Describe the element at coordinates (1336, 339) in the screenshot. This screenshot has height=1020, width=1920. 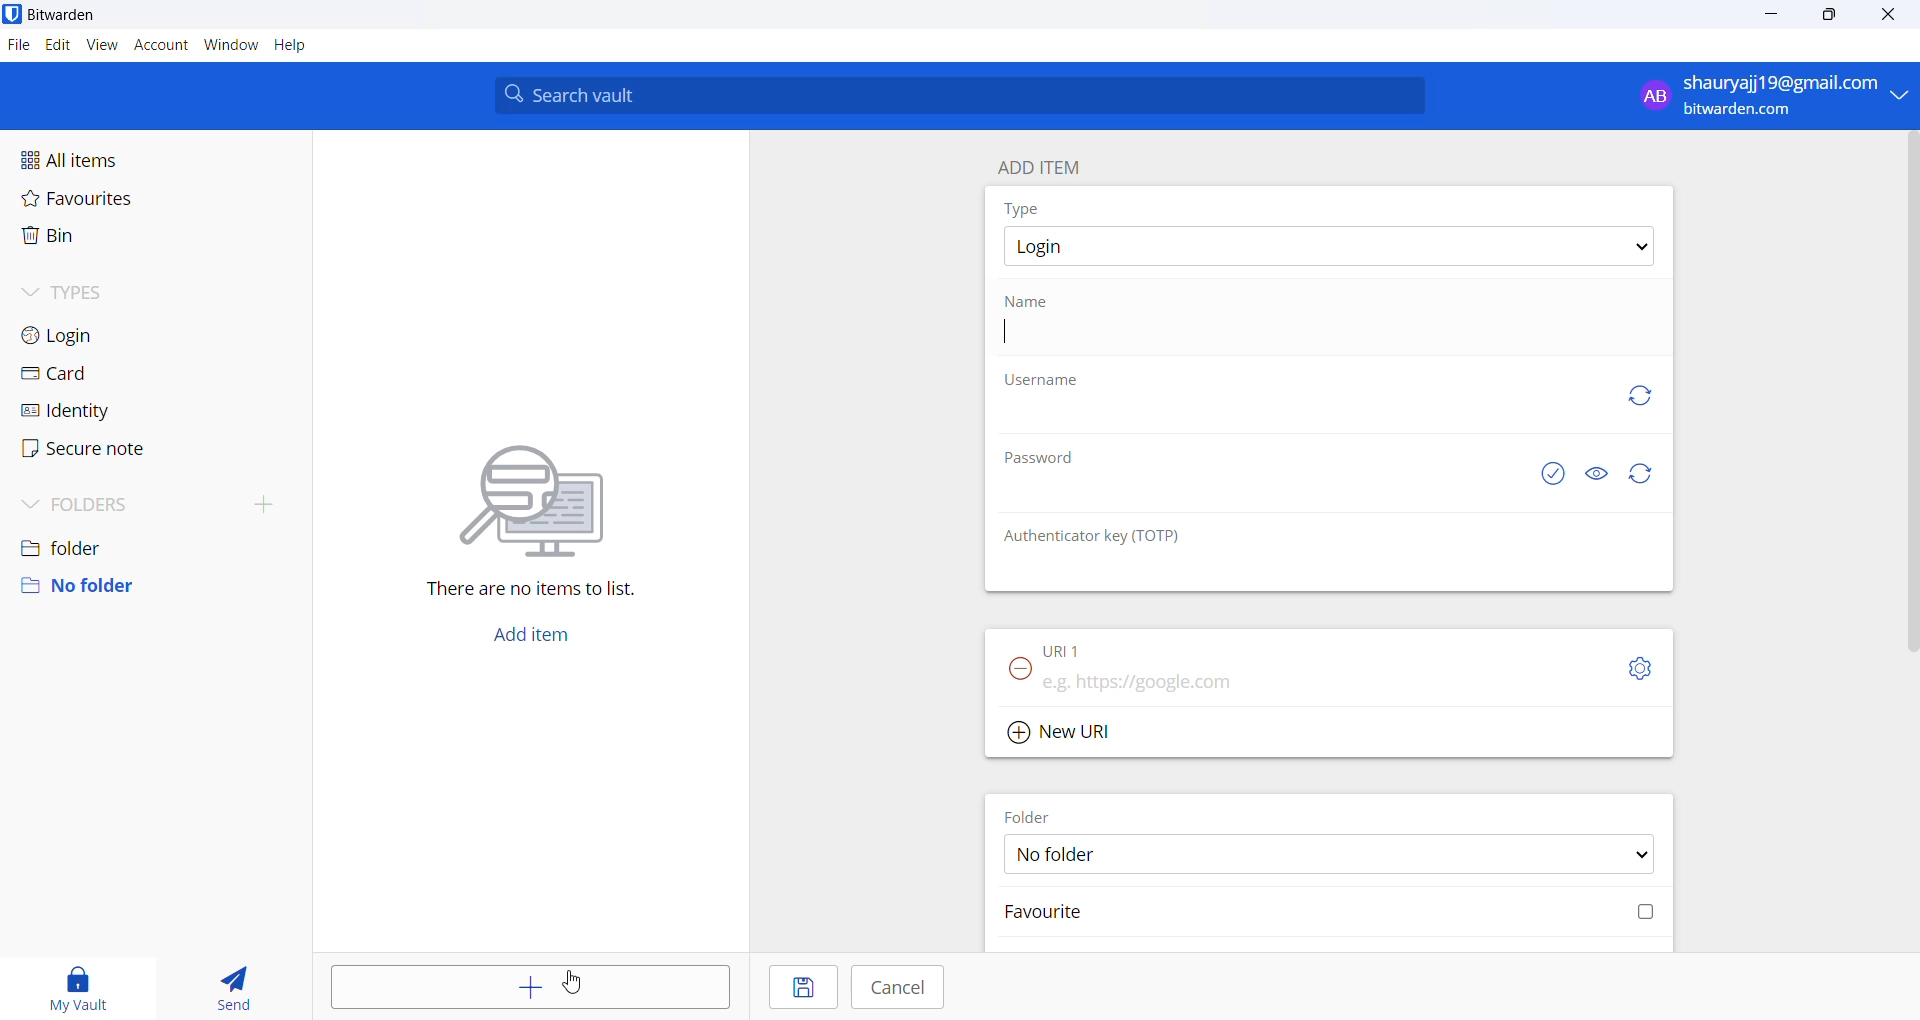
I see `name input box` at that location.